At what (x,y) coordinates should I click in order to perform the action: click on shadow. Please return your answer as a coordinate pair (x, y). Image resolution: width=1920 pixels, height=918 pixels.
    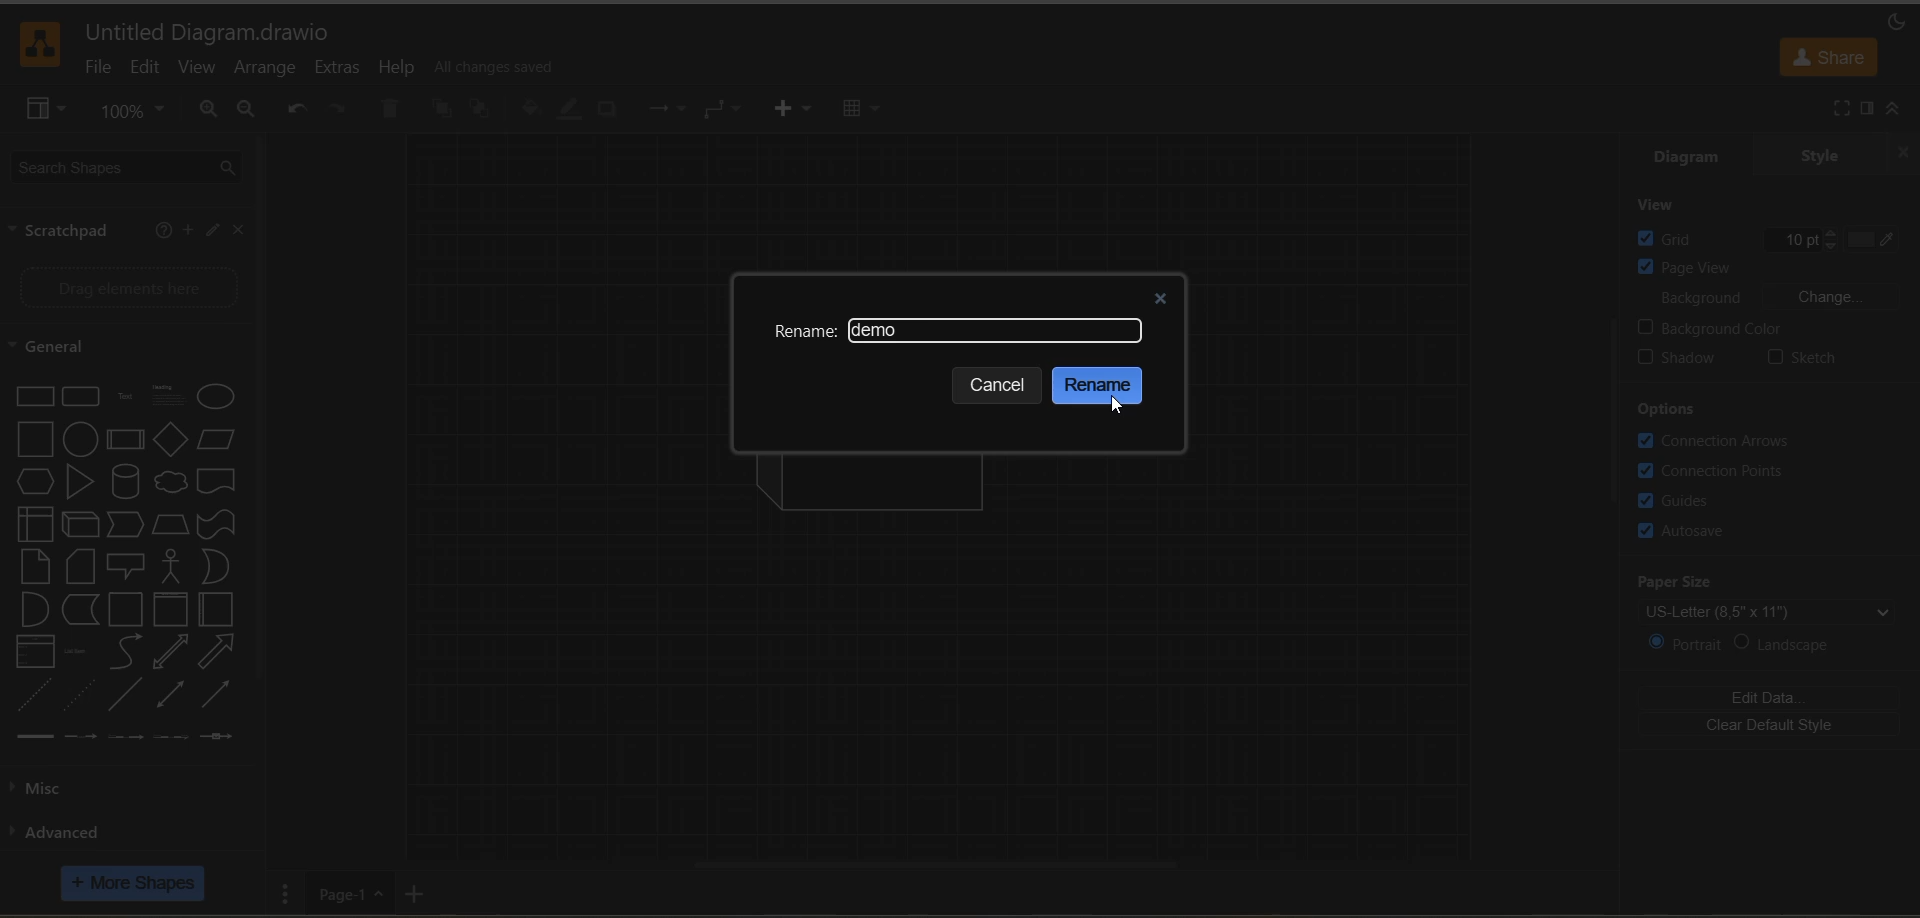
    Looking at the image, I should click on (1684, 356).